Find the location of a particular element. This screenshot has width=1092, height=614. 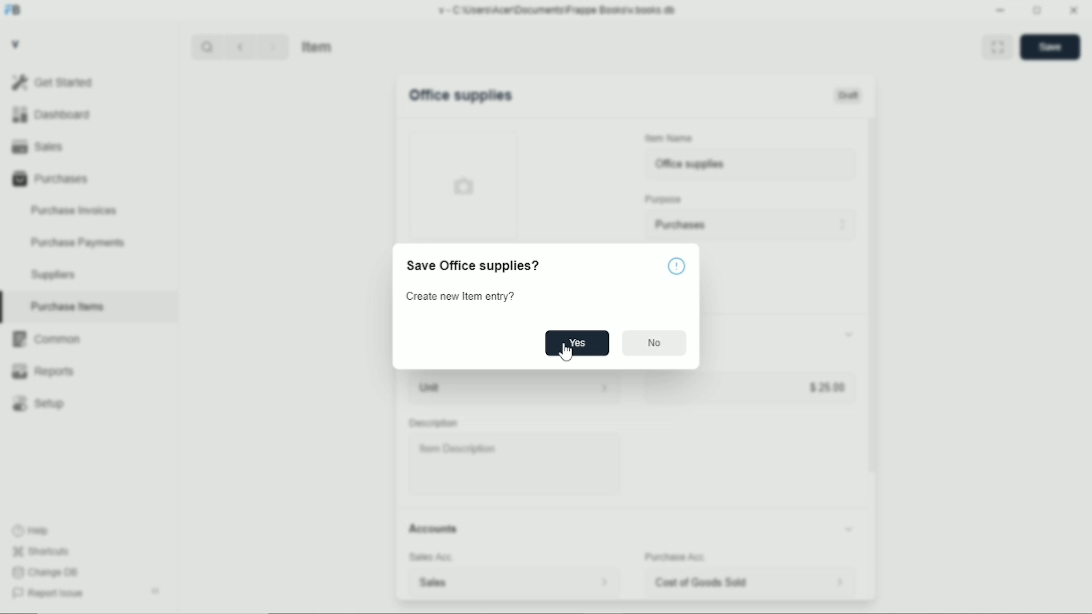

yes is located at coordinates (578, 343).